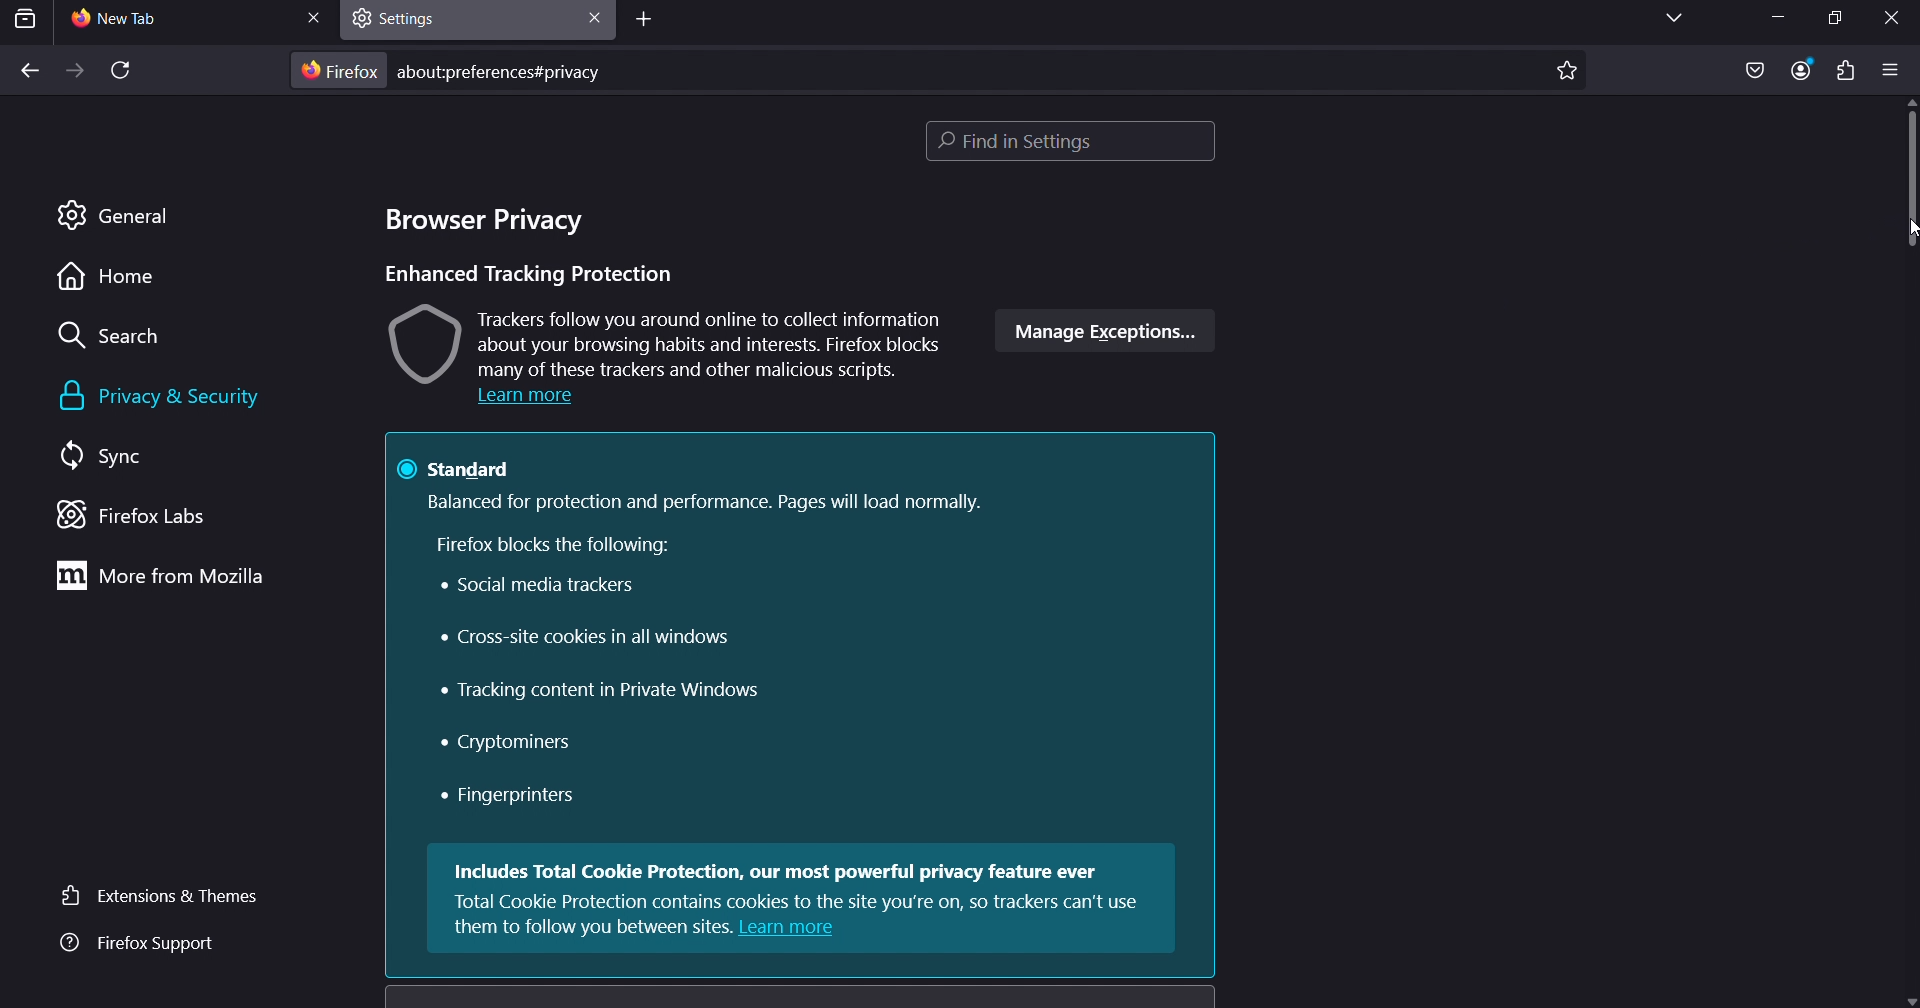  What do you see at coordinates (644, 21) in the screenshot?
I see `add tab` at bounding box center [644, 21].